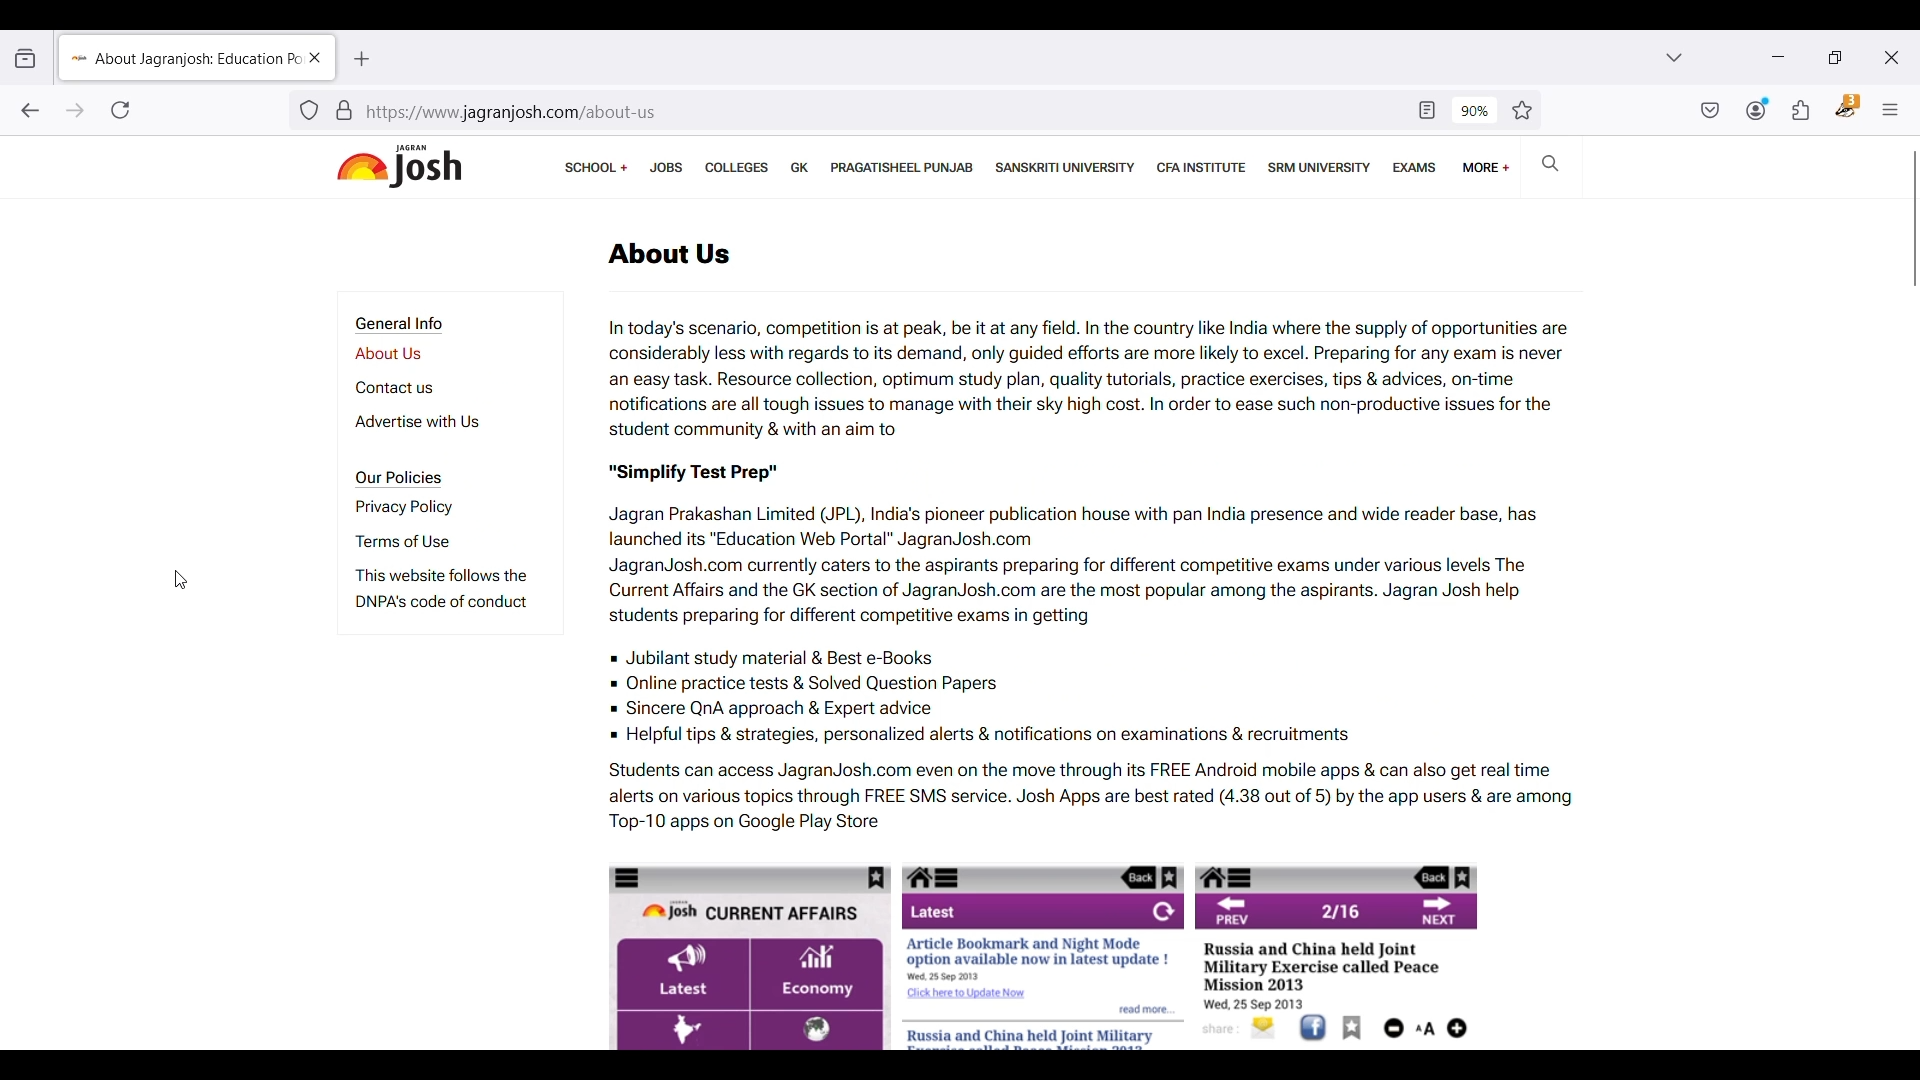  I want to click on CFA institute page, so click(1204, 167).